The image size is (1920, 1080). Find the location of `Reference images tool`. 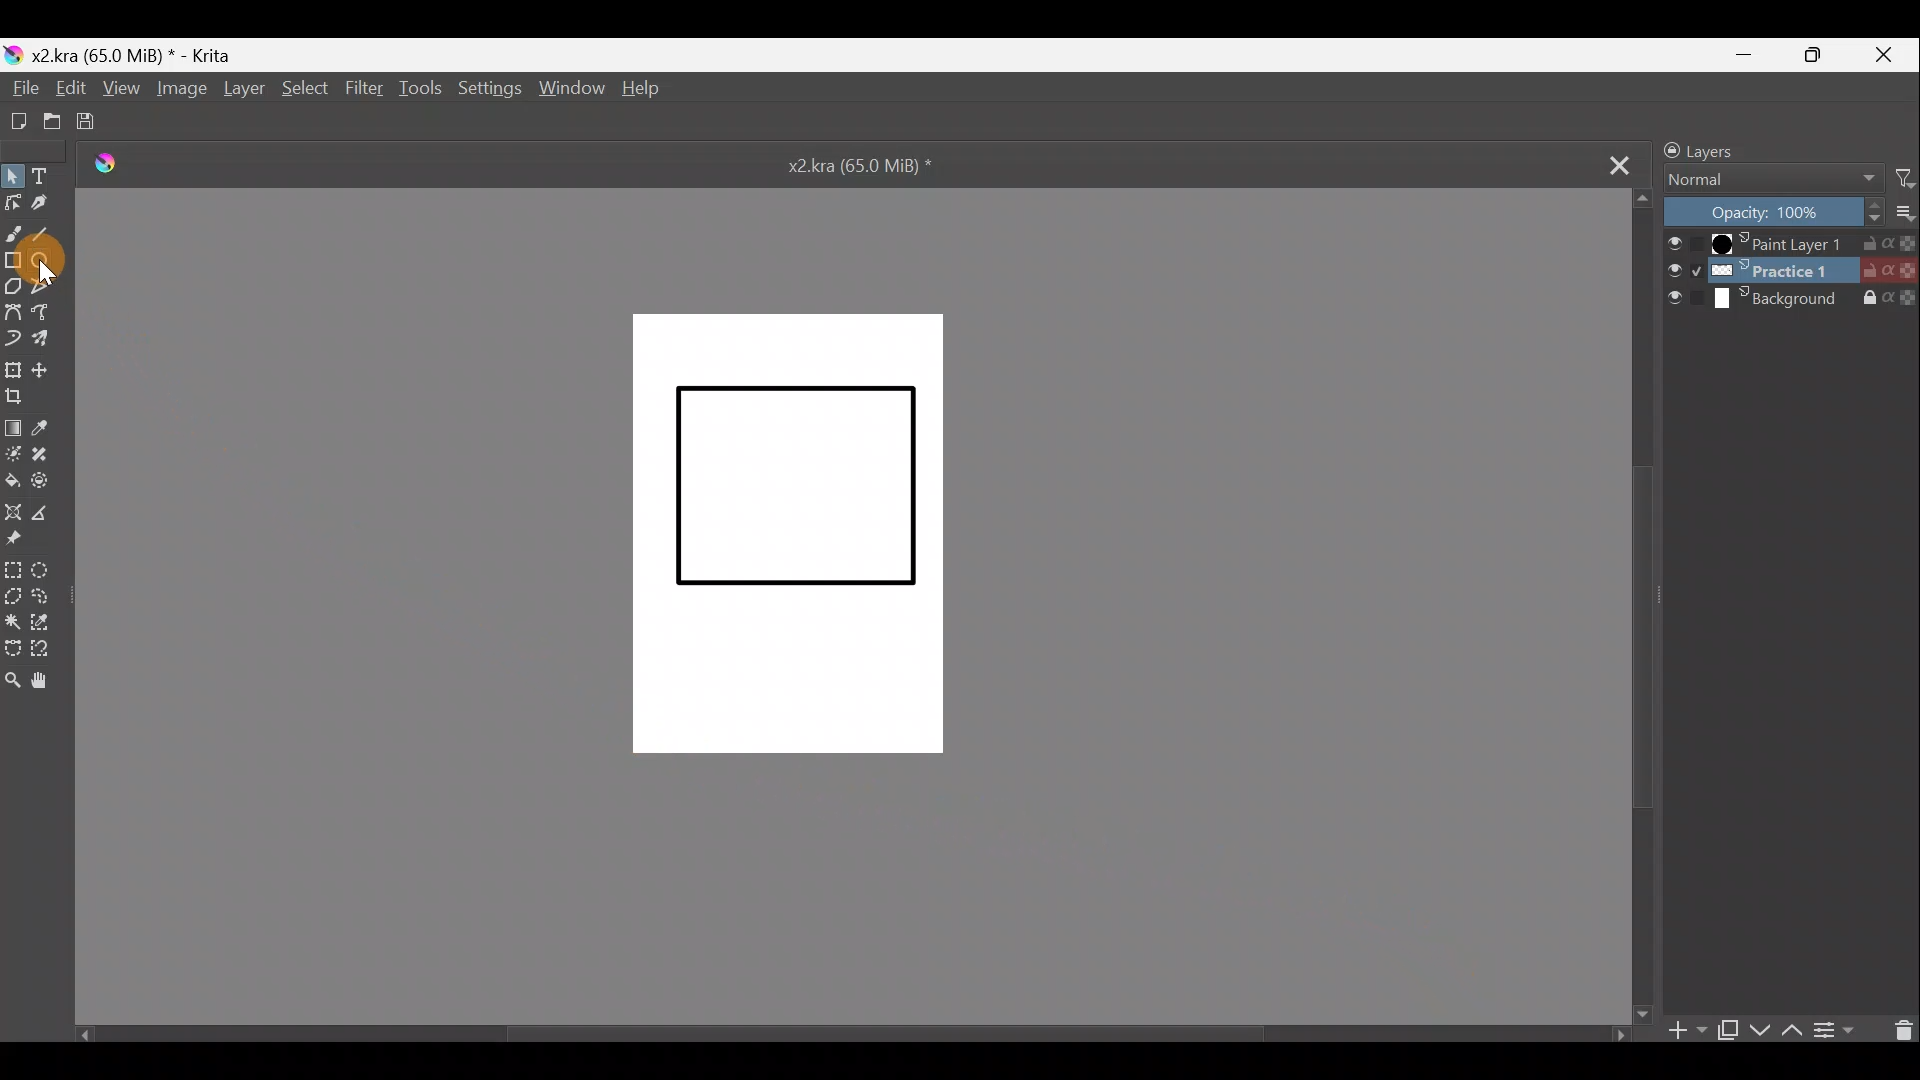

Reference images tool is located at coordinates (22, 541).